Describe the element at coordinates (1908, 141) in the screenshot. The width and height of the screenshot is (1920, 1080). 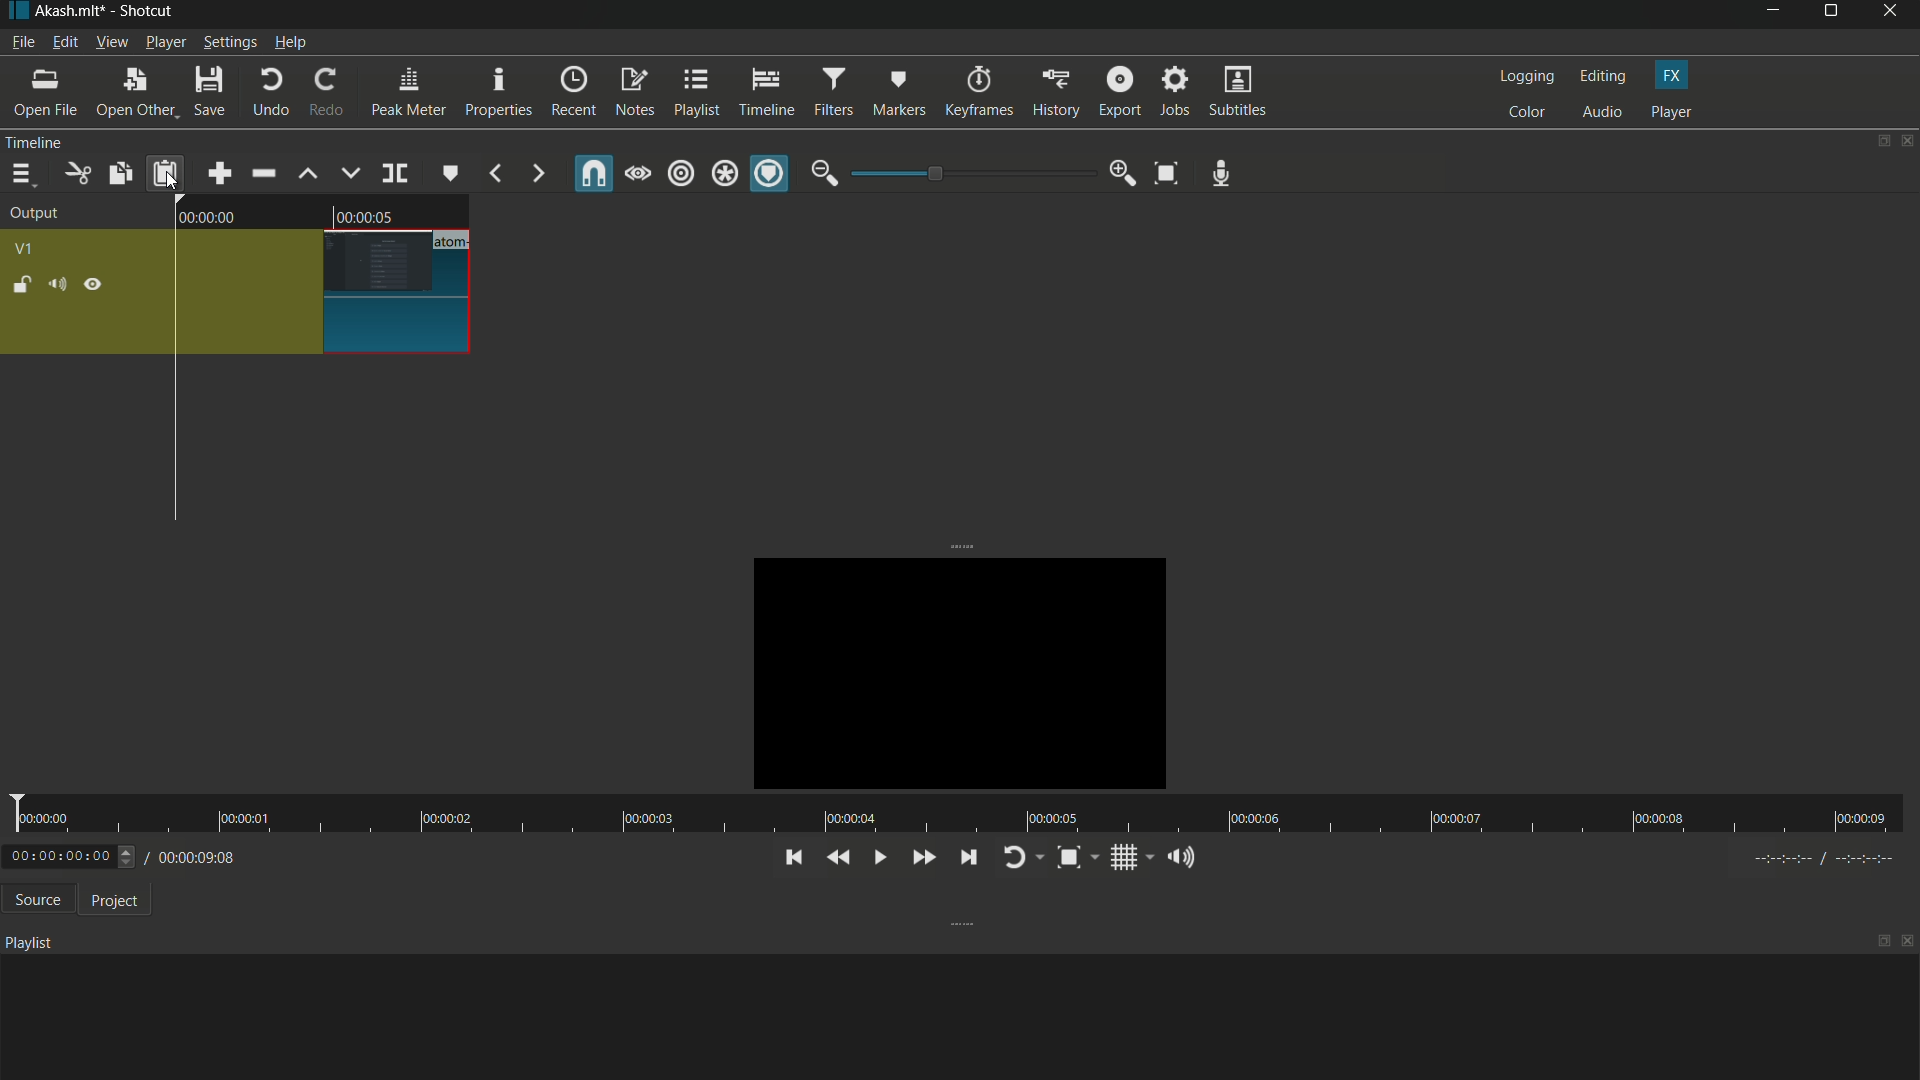
I see `close timeline` at that location.